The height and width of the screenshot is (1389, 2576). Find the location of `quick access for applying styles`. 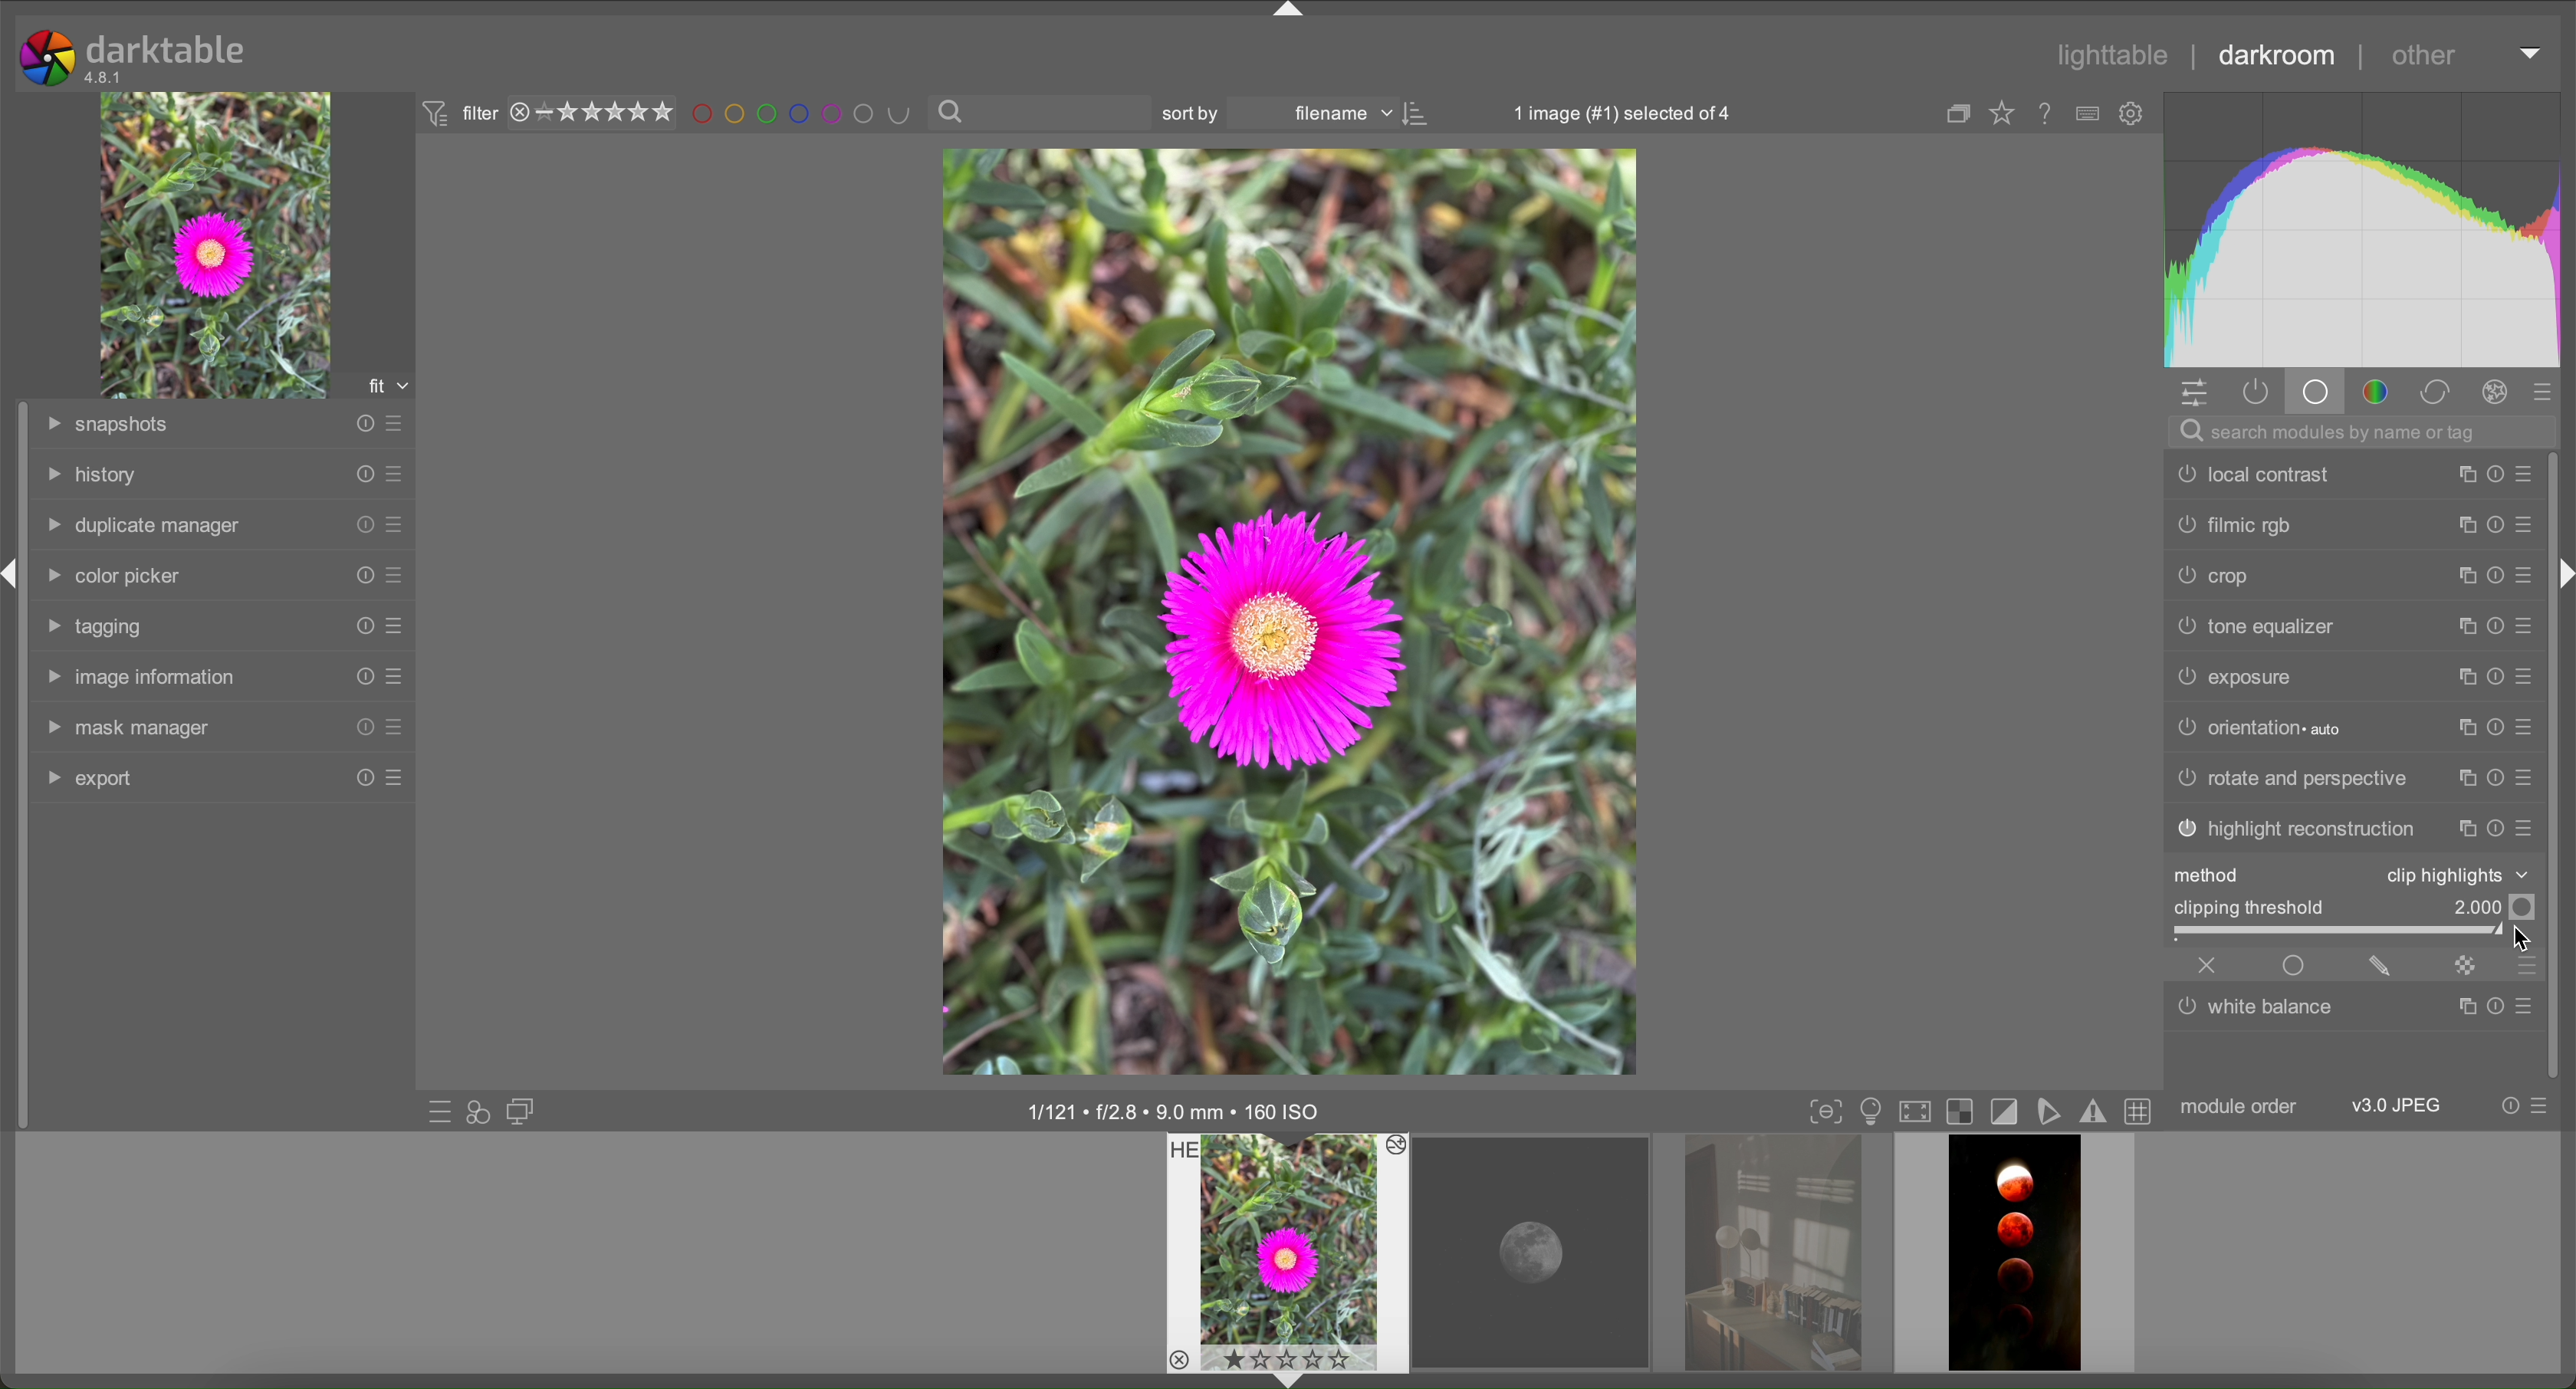

quick access for applying styles is located at coordinates (480, 1111).